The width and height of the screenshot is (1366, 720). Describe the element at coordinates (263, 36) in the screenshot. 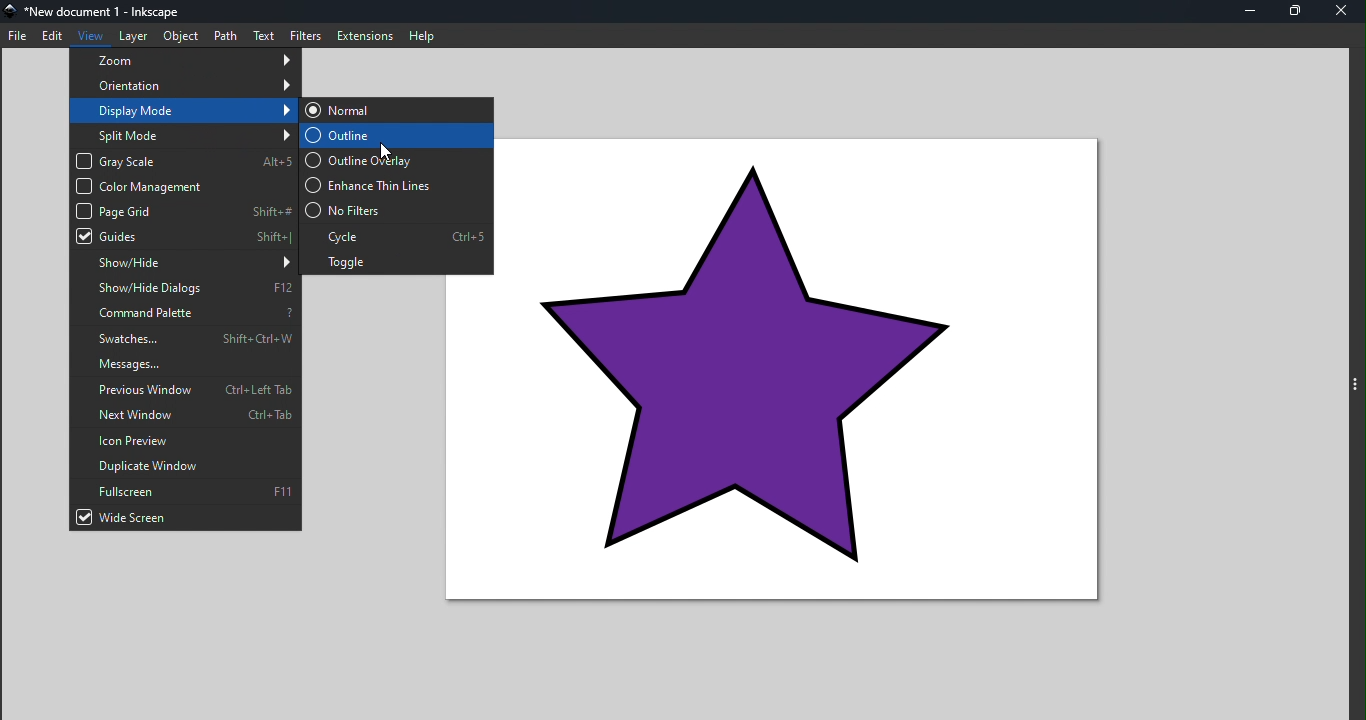

I see `Text` at that location.